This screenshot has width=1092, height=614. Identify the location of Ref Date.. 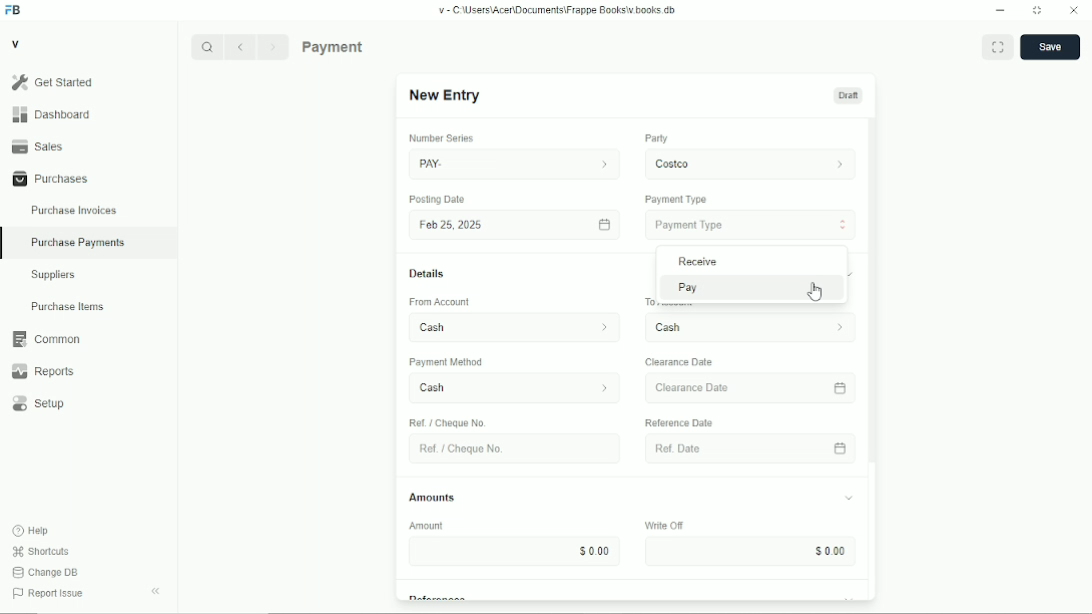
(738, 447).